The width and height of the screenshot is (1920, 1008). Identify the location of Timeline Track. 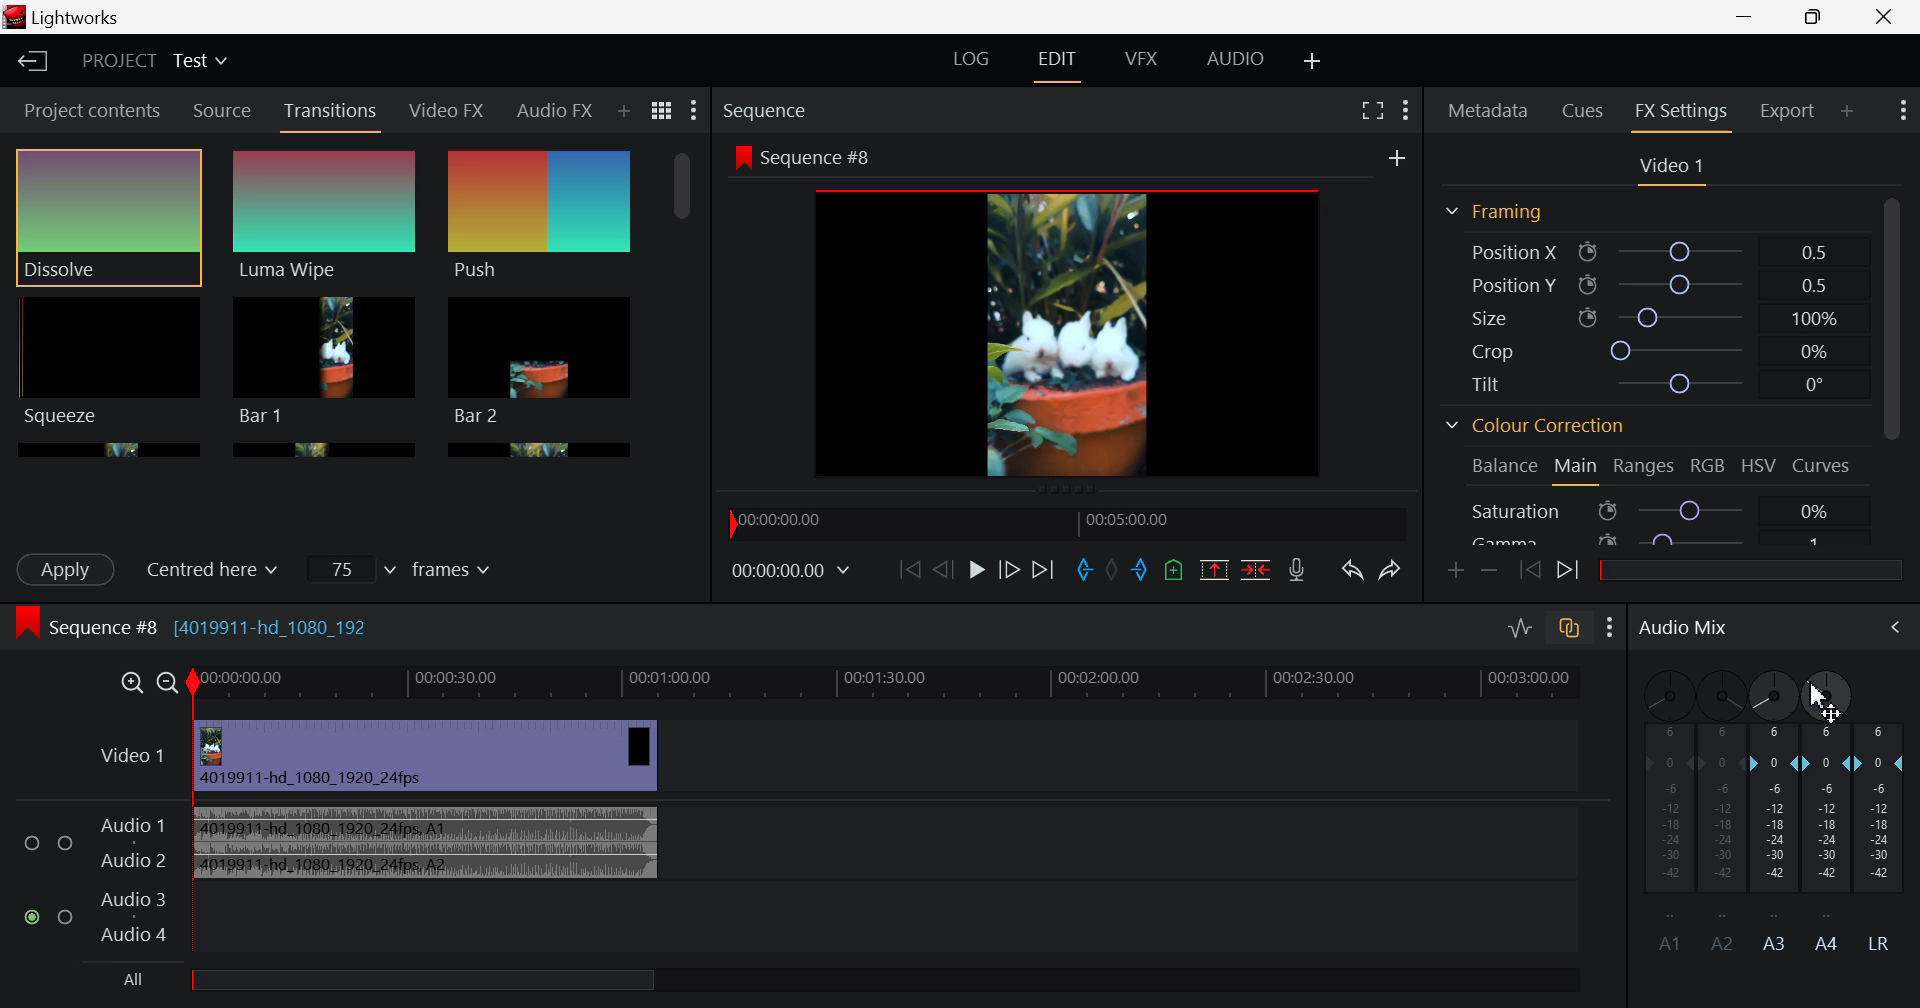
(906, 683).